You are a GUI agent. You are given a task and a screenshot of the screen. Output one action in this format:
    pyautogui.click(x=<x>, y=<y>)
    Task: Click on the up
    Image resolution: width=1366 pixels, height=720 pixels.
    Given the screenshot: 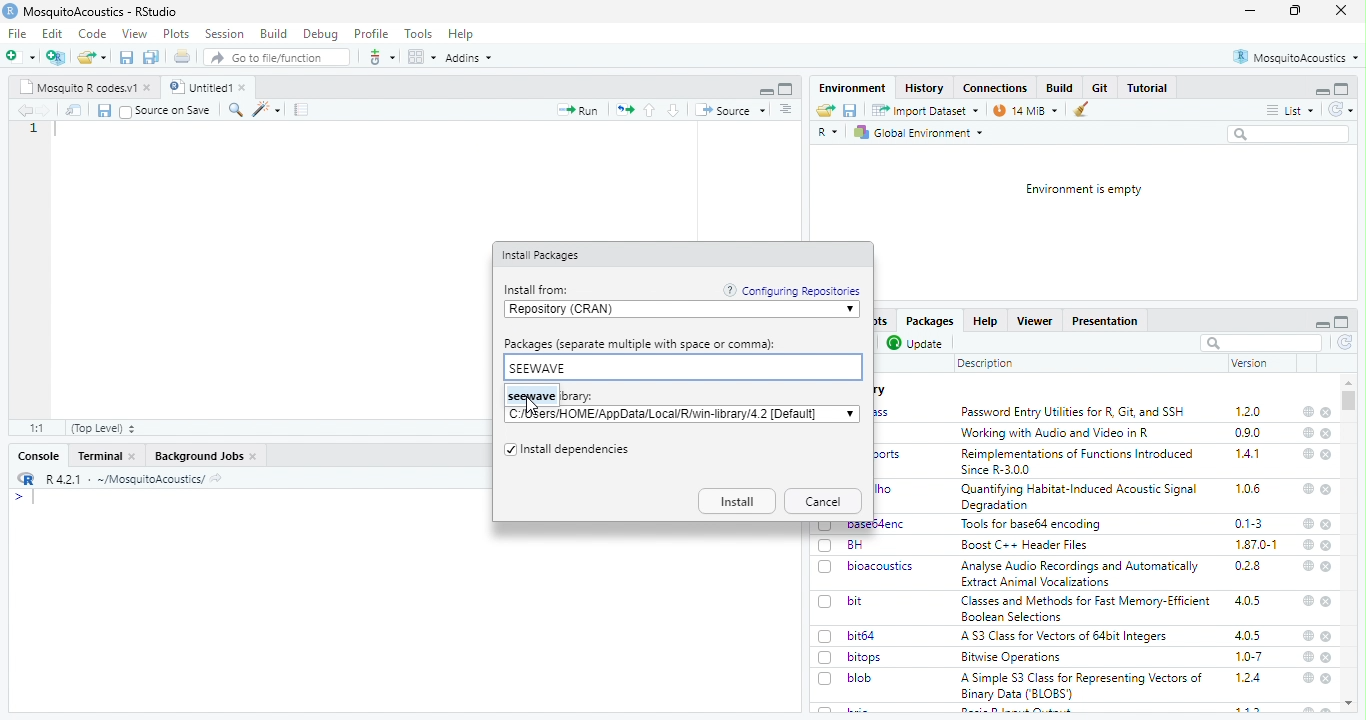 What is the action you would take?
    pyautogui.click(x=651, y=110)
    